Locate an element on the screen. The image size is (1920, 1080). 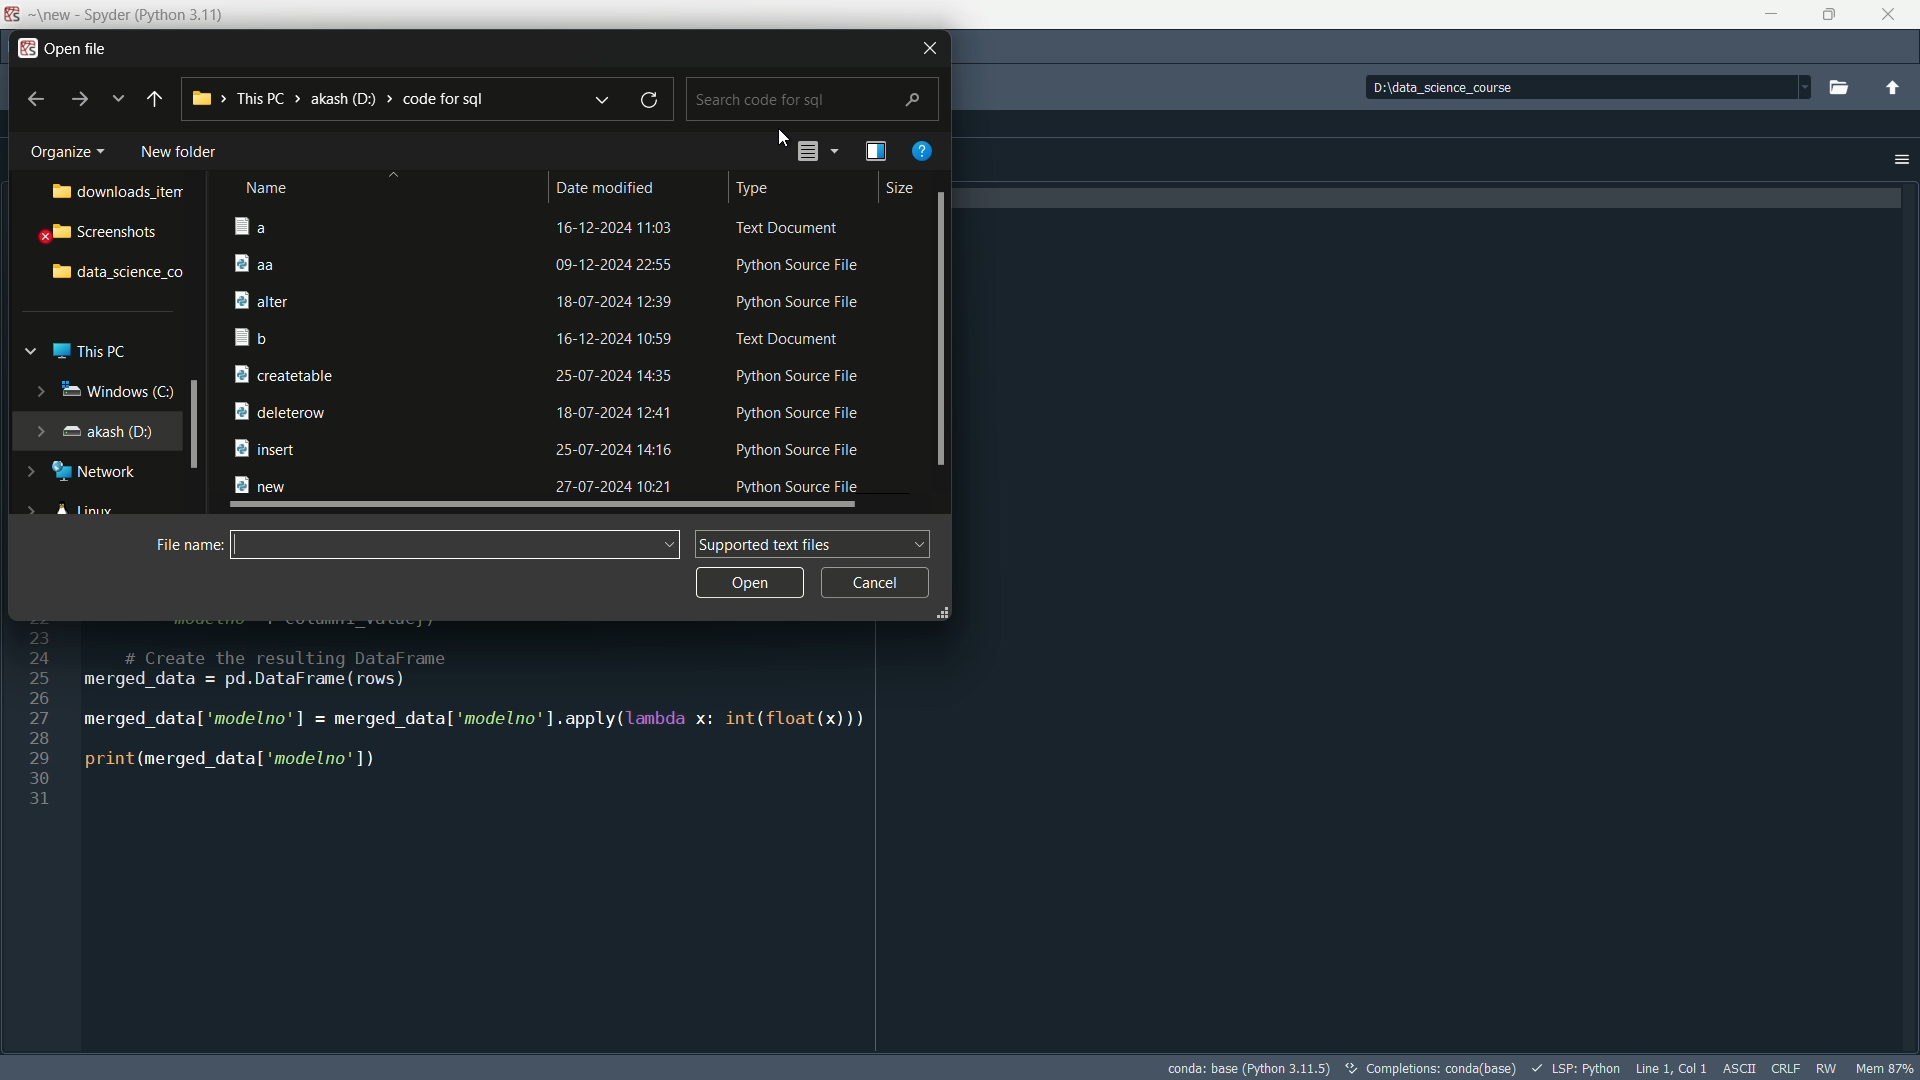
interpreter is located at coordinates (1248, 1070).